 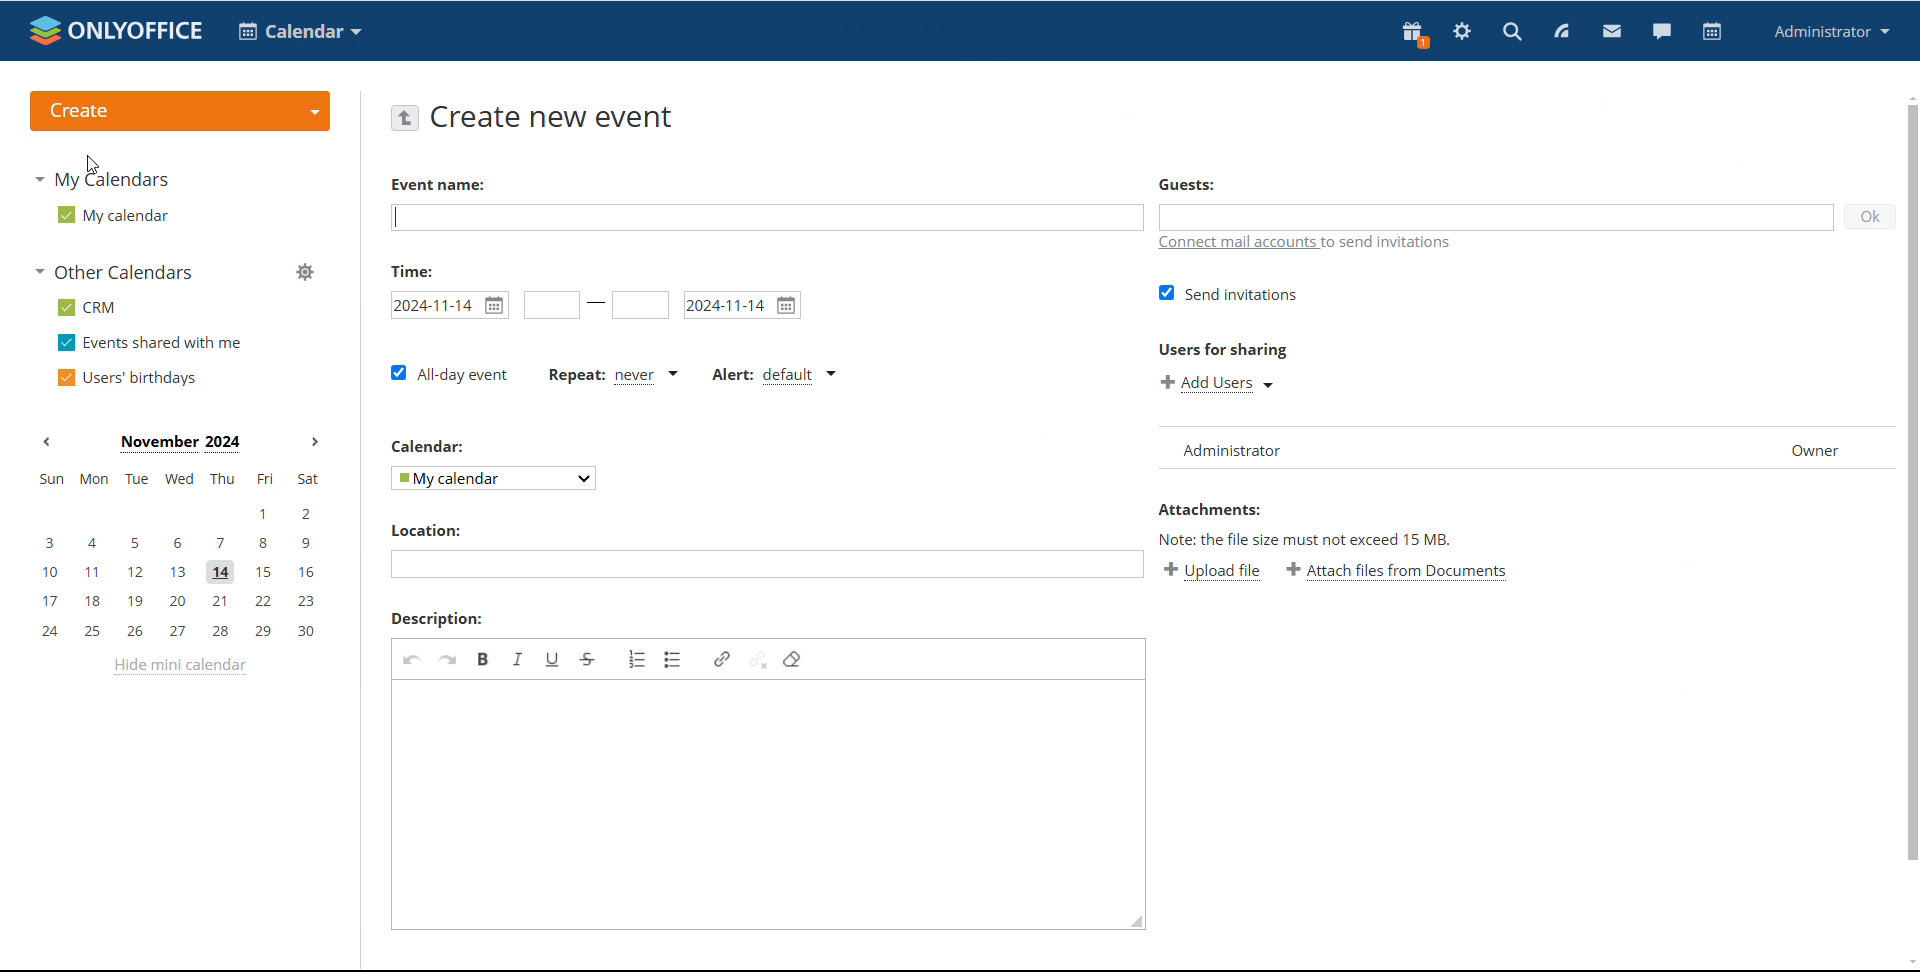 I want to click on calendar, so click(x=1712, y=32).